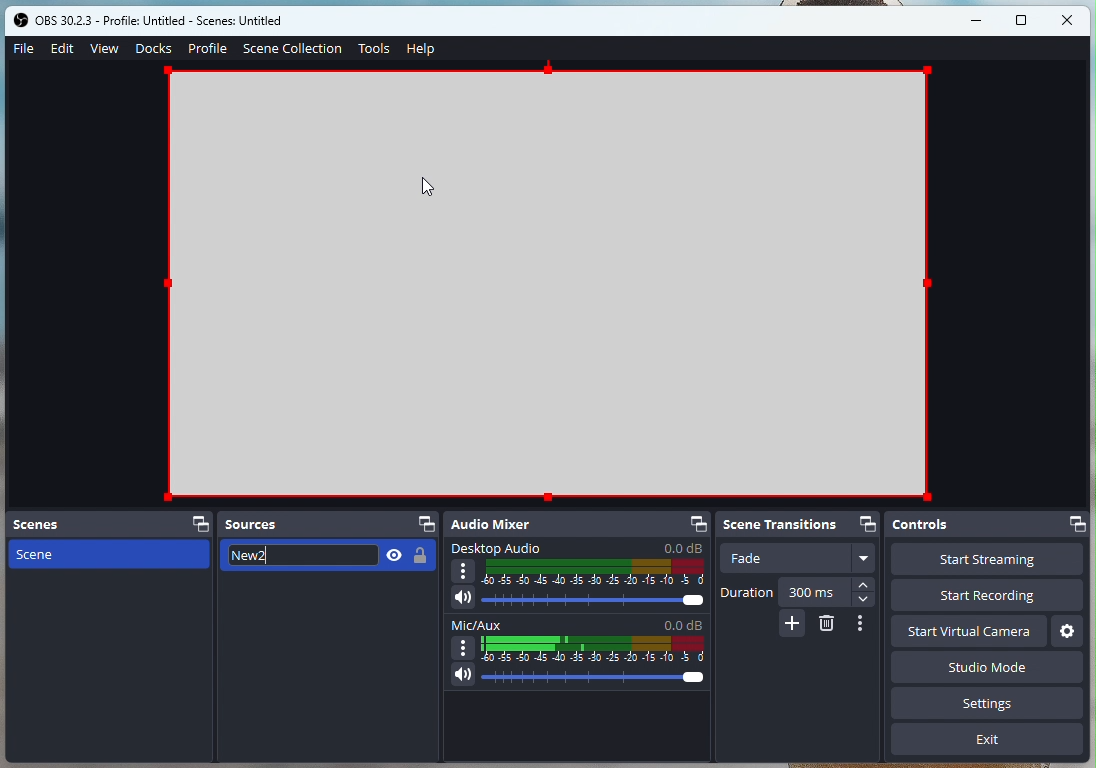 The height and width of the screenshot is (768, 1096). What do you see at coordinates (577, 654) in the screenshot?
I see `Mic/Aux` at bounding box center [577, 654].